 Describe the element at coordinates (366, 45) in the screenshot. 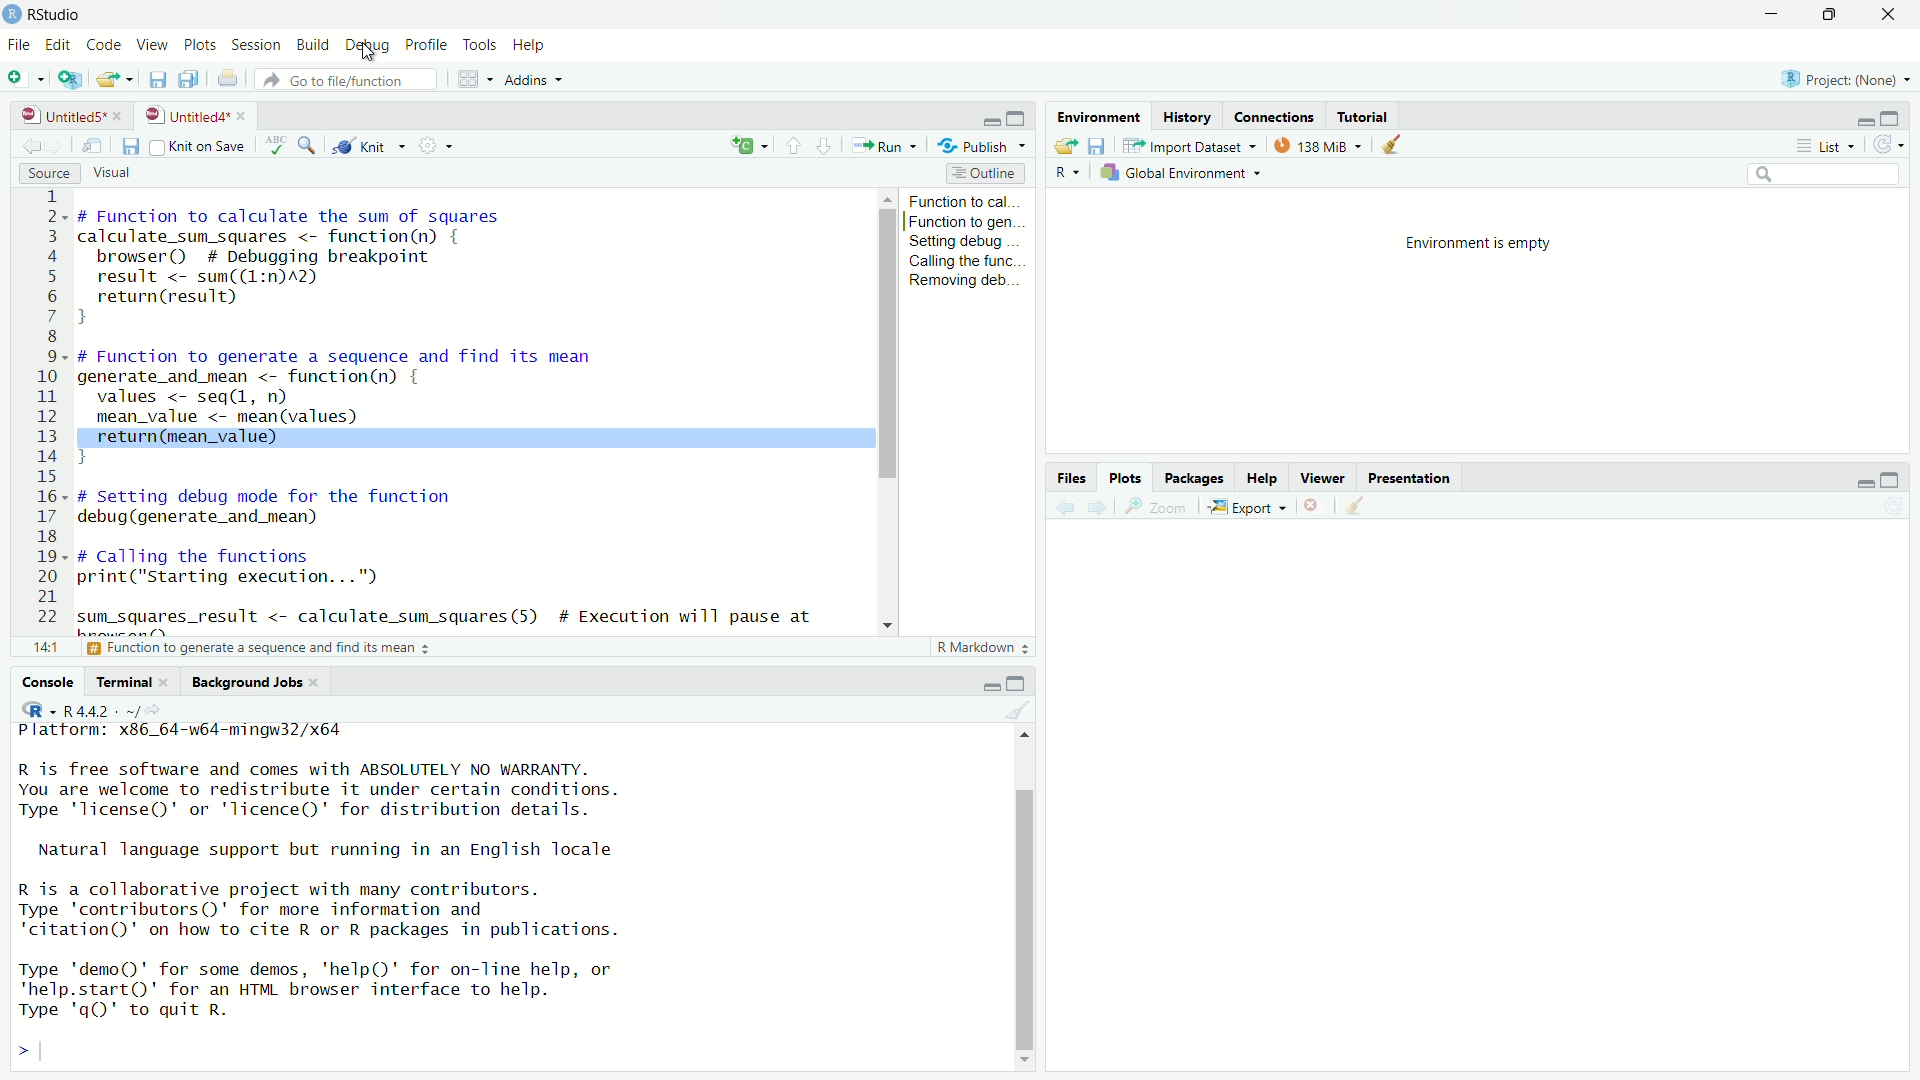

I see `debug` at that location.